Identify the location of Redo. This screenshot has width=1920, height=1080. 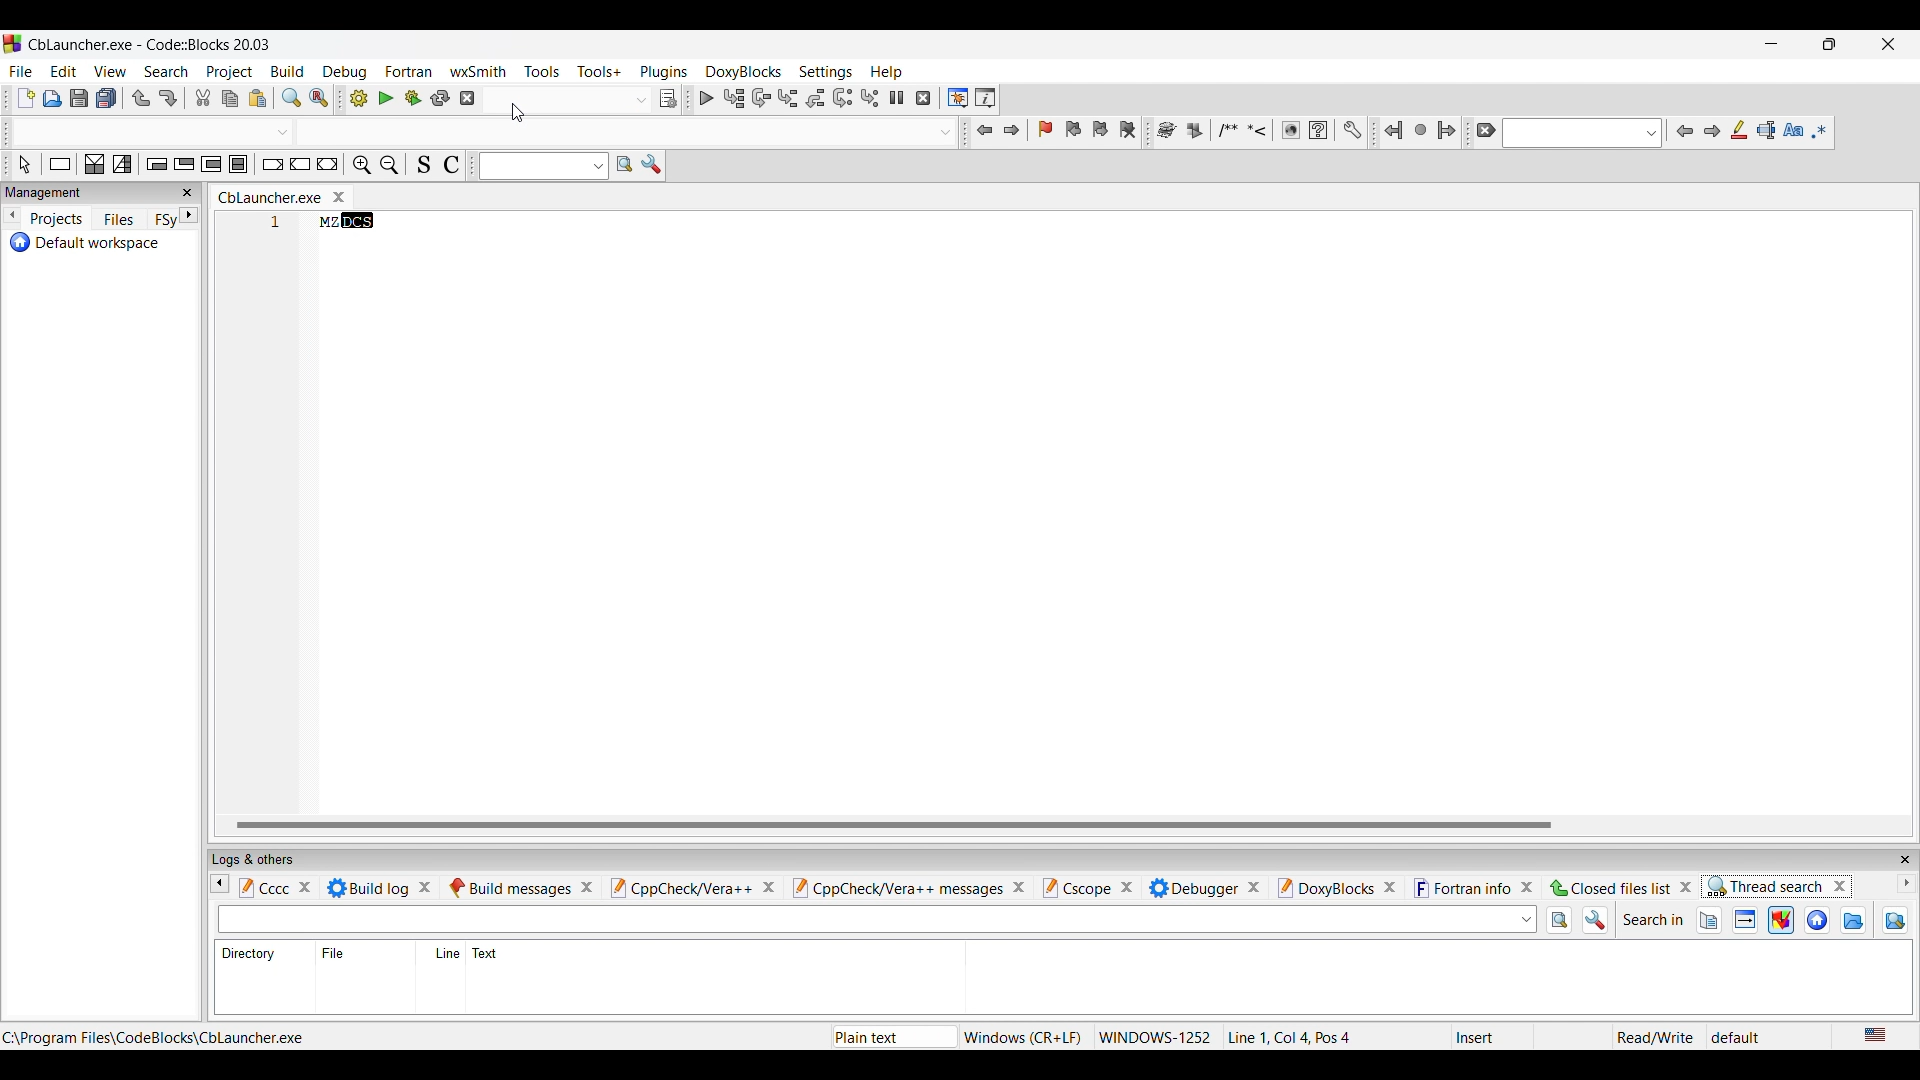
(168, 98).